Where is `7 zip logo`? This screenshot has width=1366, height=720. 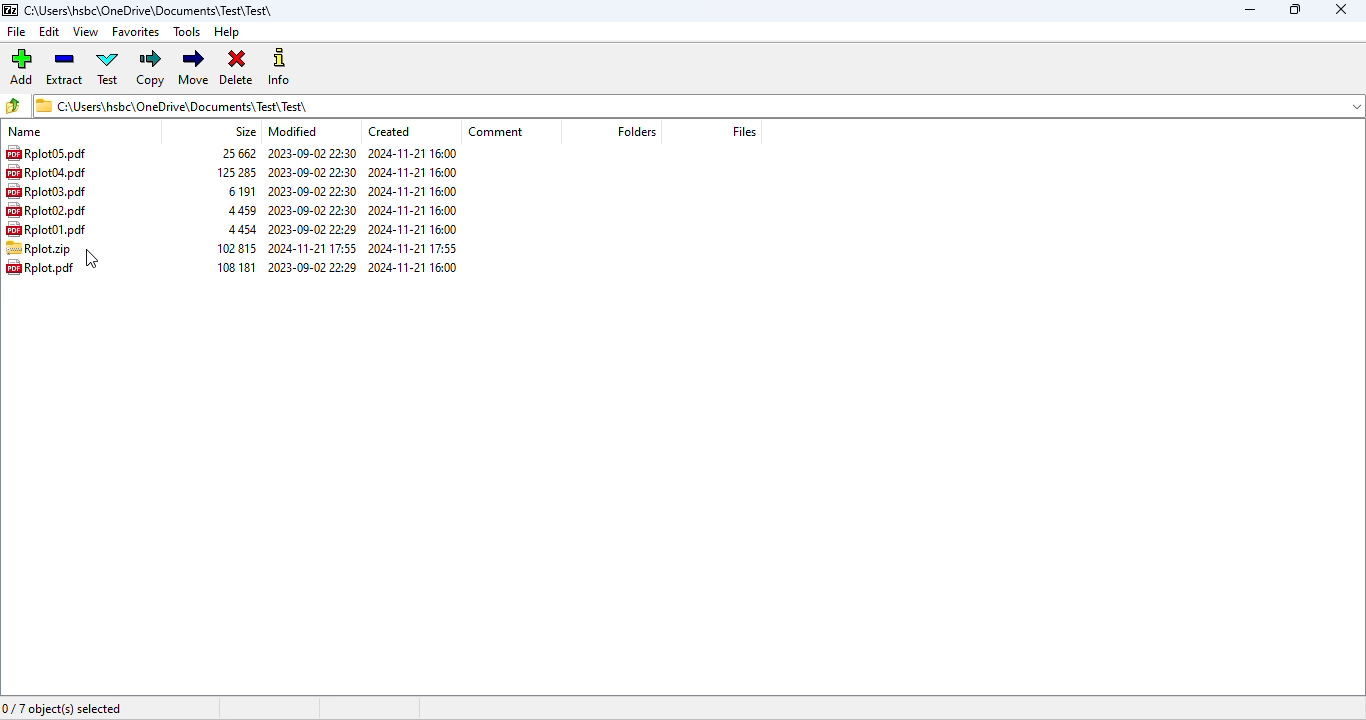 7 zip logo is located at coordinates (10, 11).